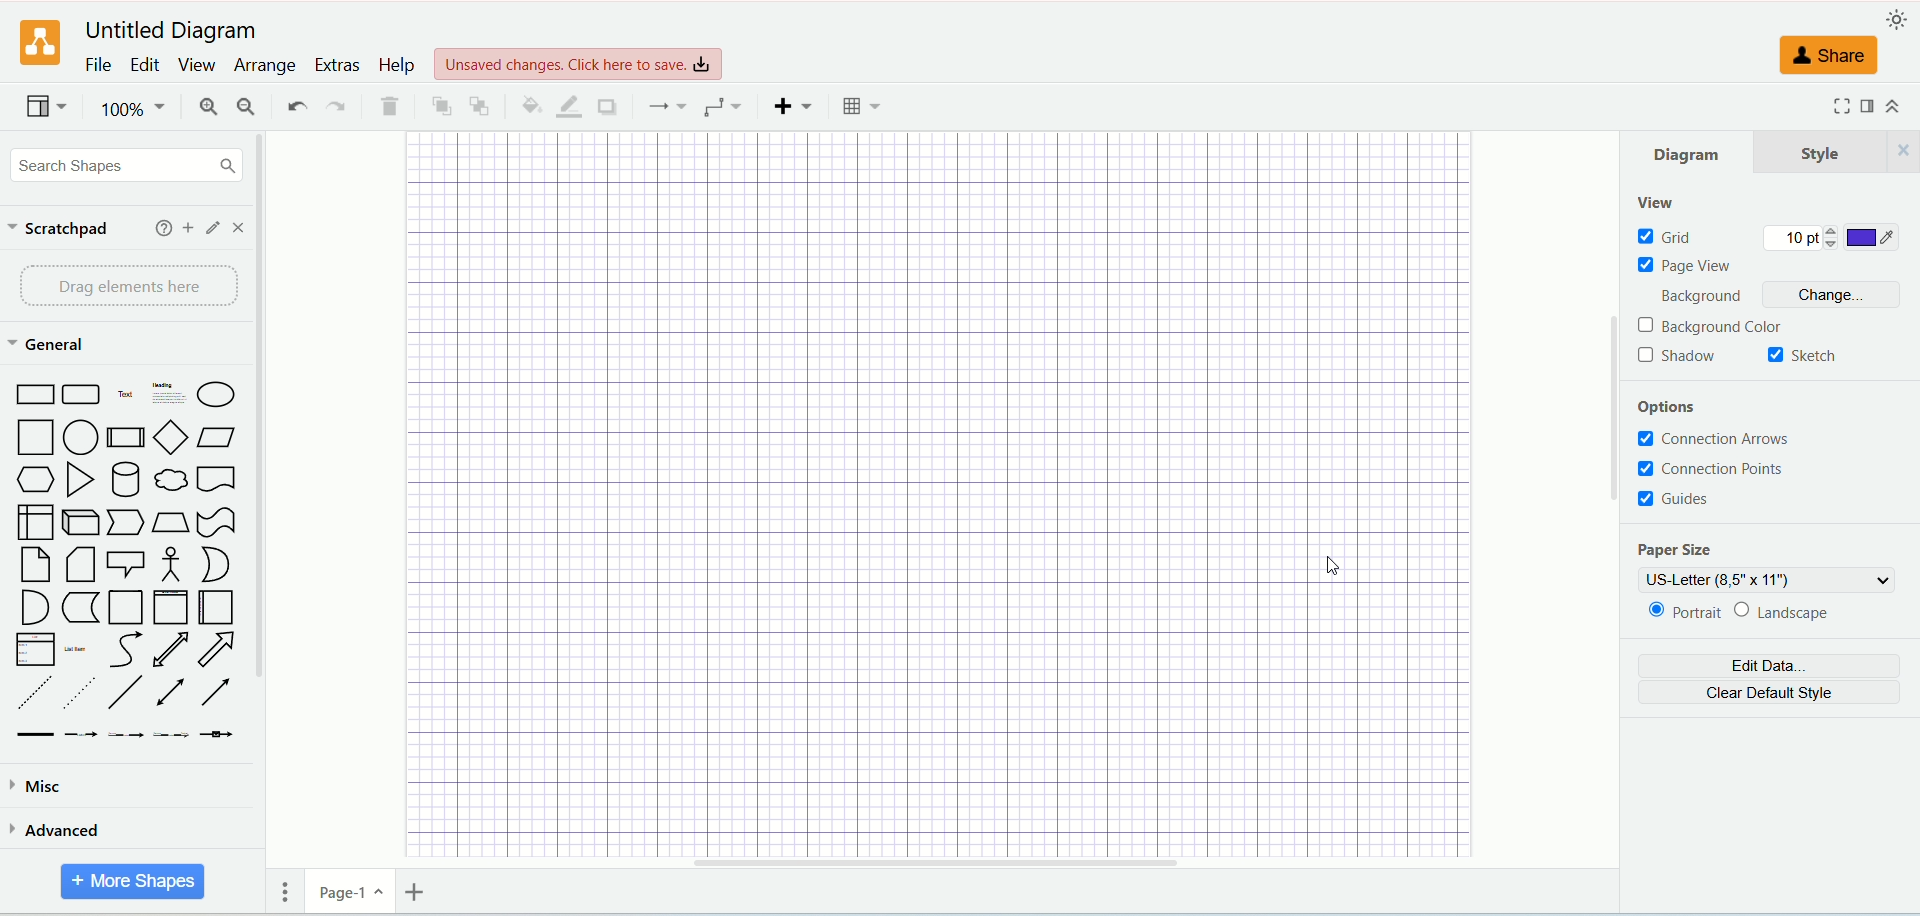 This screenshot has height=916, width=1920. What do you see at coordinates (134, 882) in the screenshot?
I see `more shapes` at bounding box center [134, 882].